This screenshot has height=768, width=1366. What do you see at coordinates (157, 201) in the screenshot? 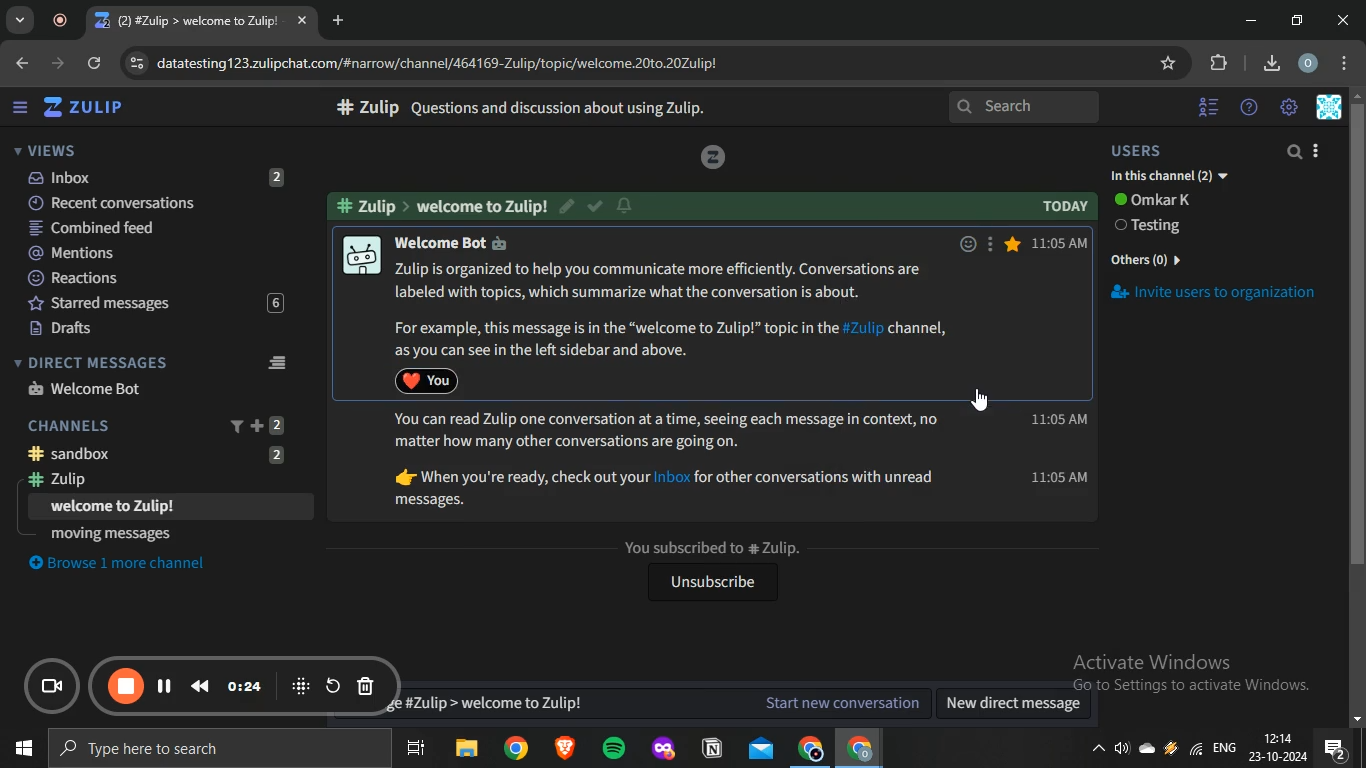
I see `recent conversations` at bounding box center [157, 201].